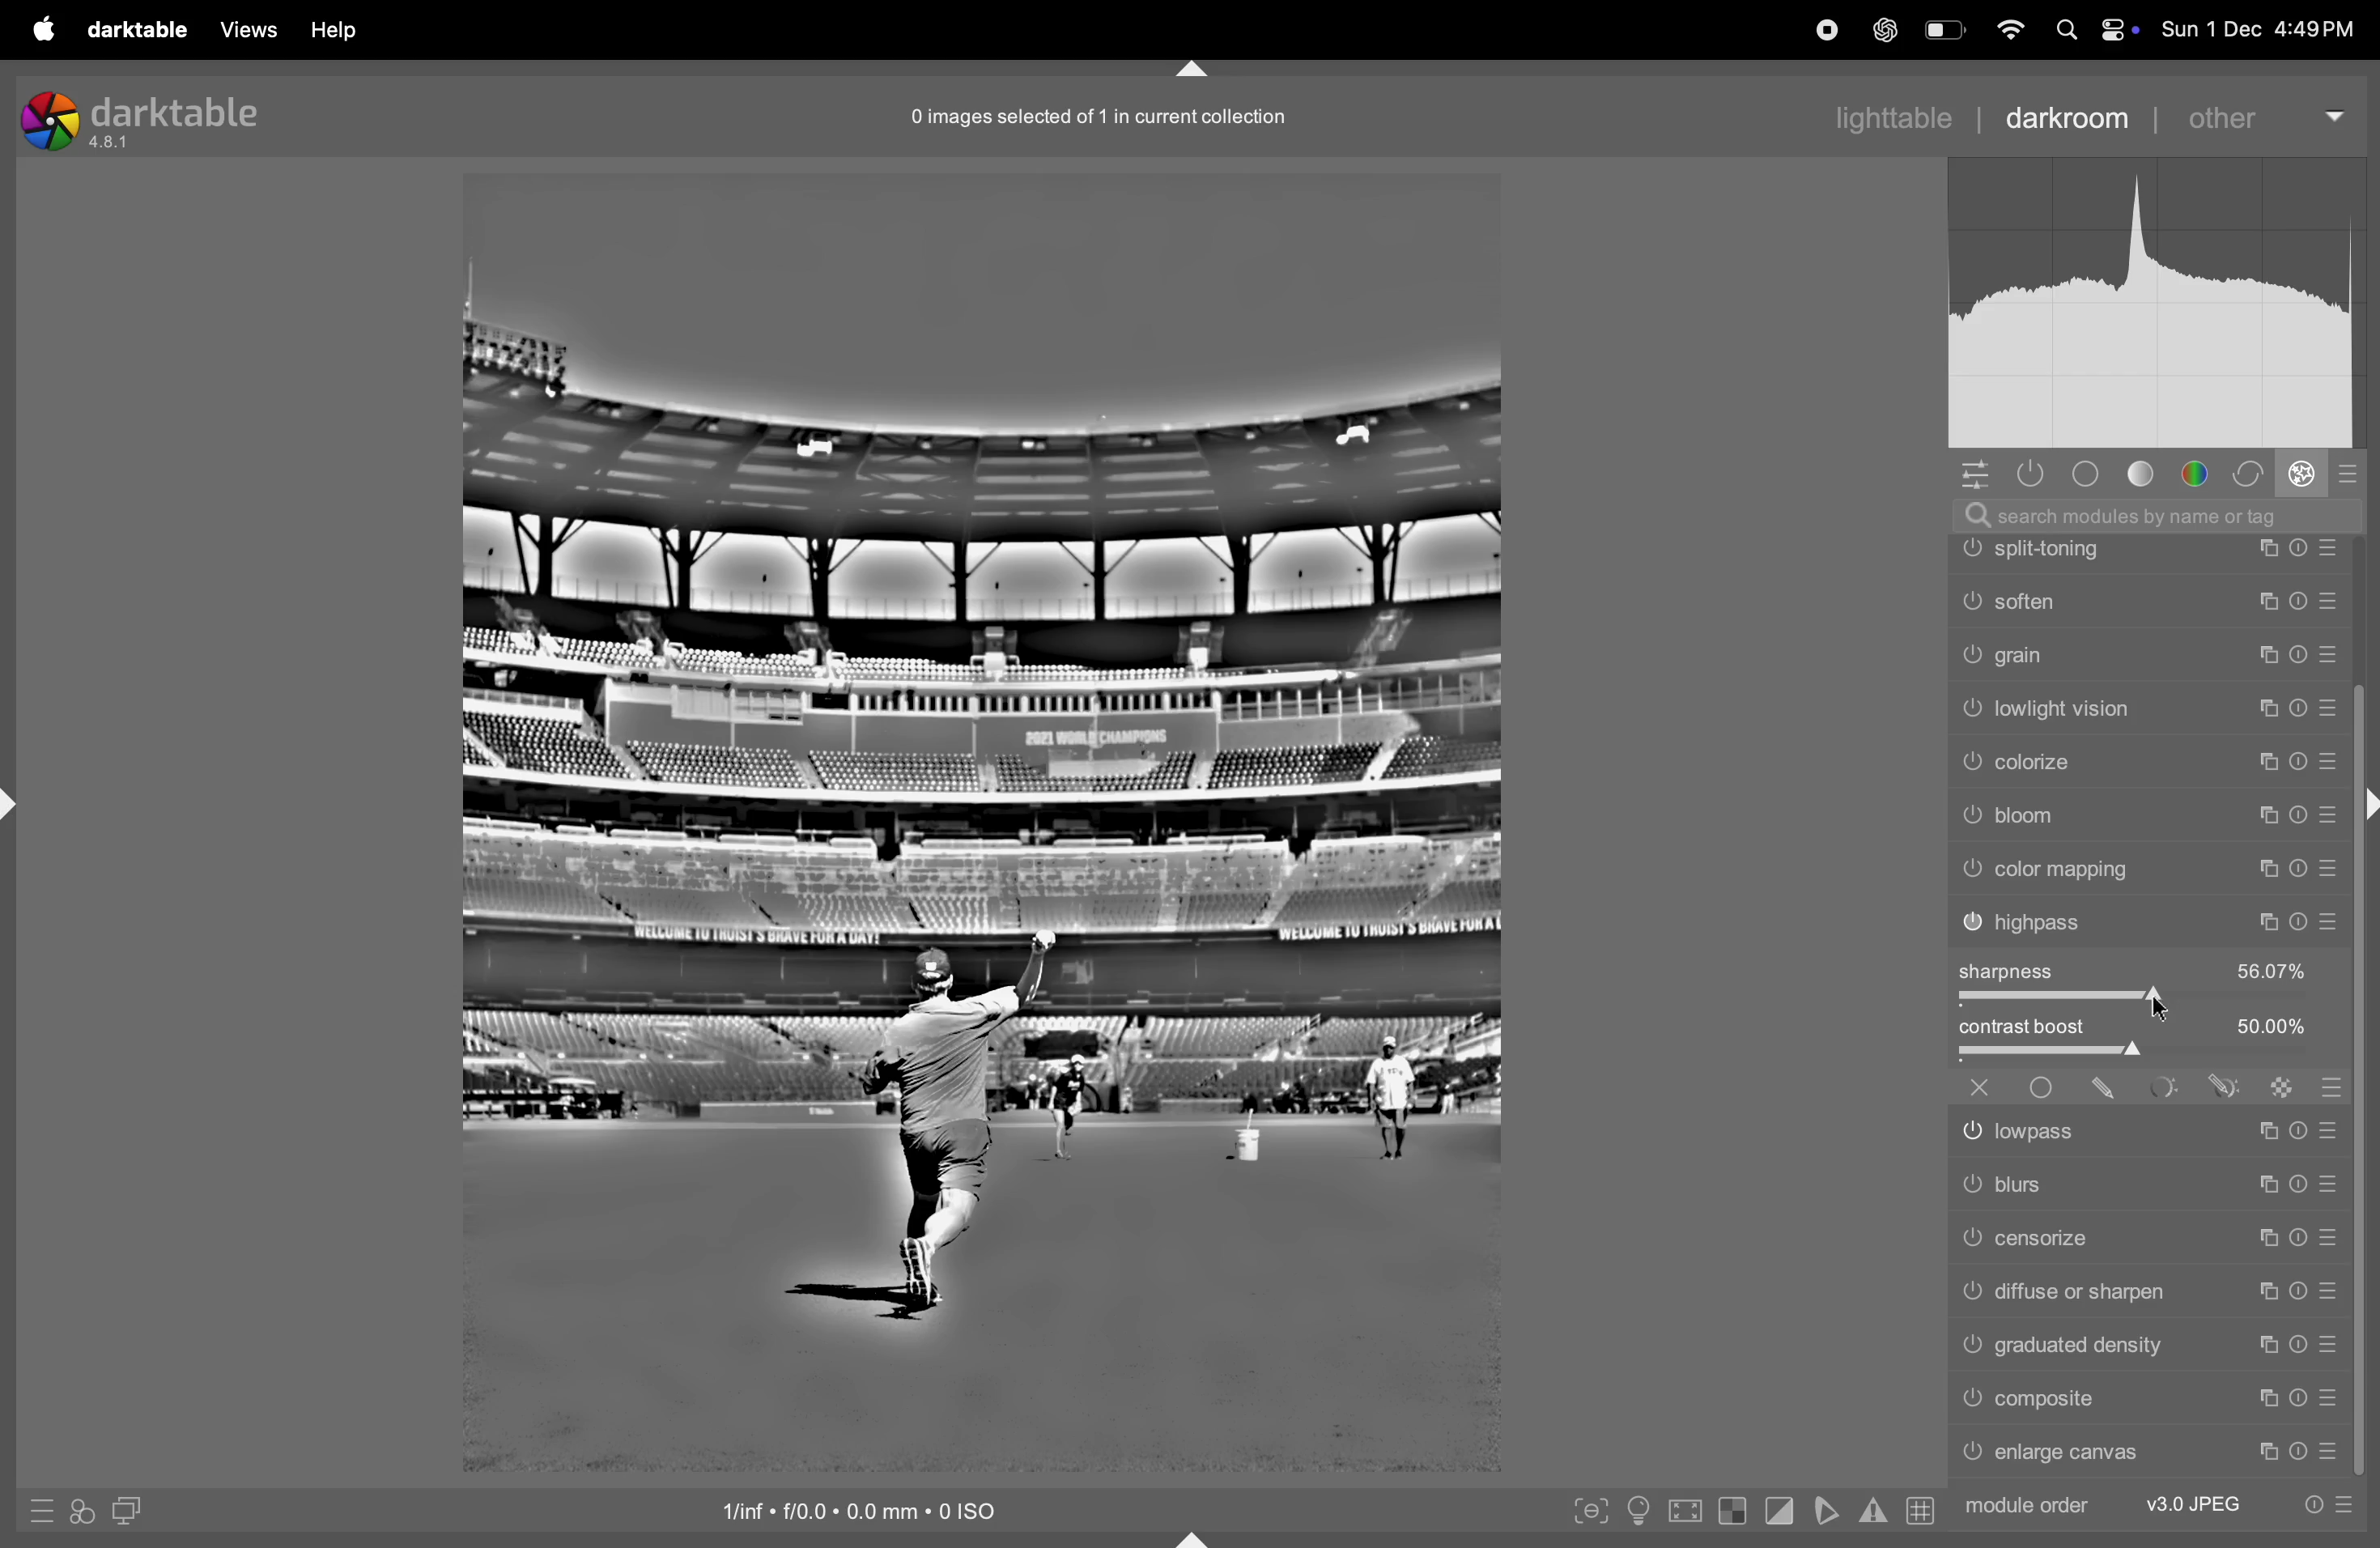  What do you see at coordinates (2202, 472) in the screenshot?
I see `color` at bounding box center [2202, 472].